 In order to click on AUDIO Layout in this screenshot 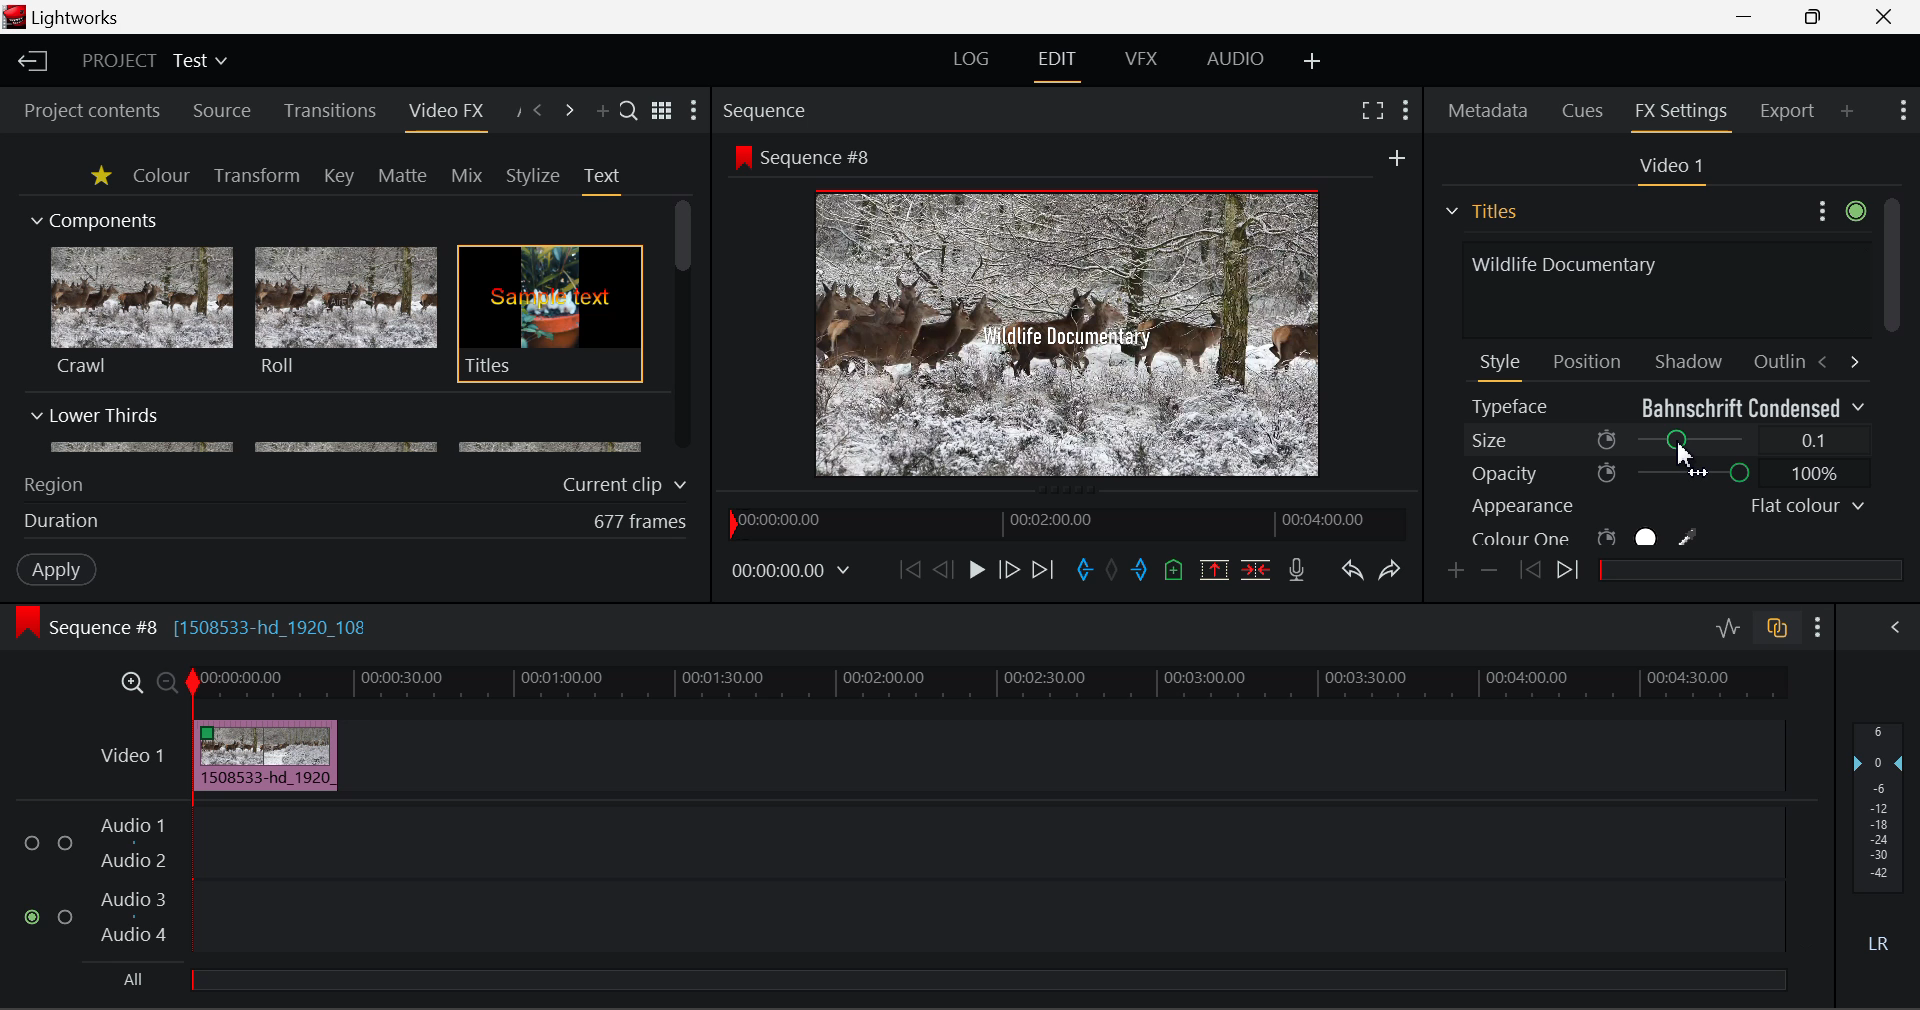, I will do `click(1234, 61)`.